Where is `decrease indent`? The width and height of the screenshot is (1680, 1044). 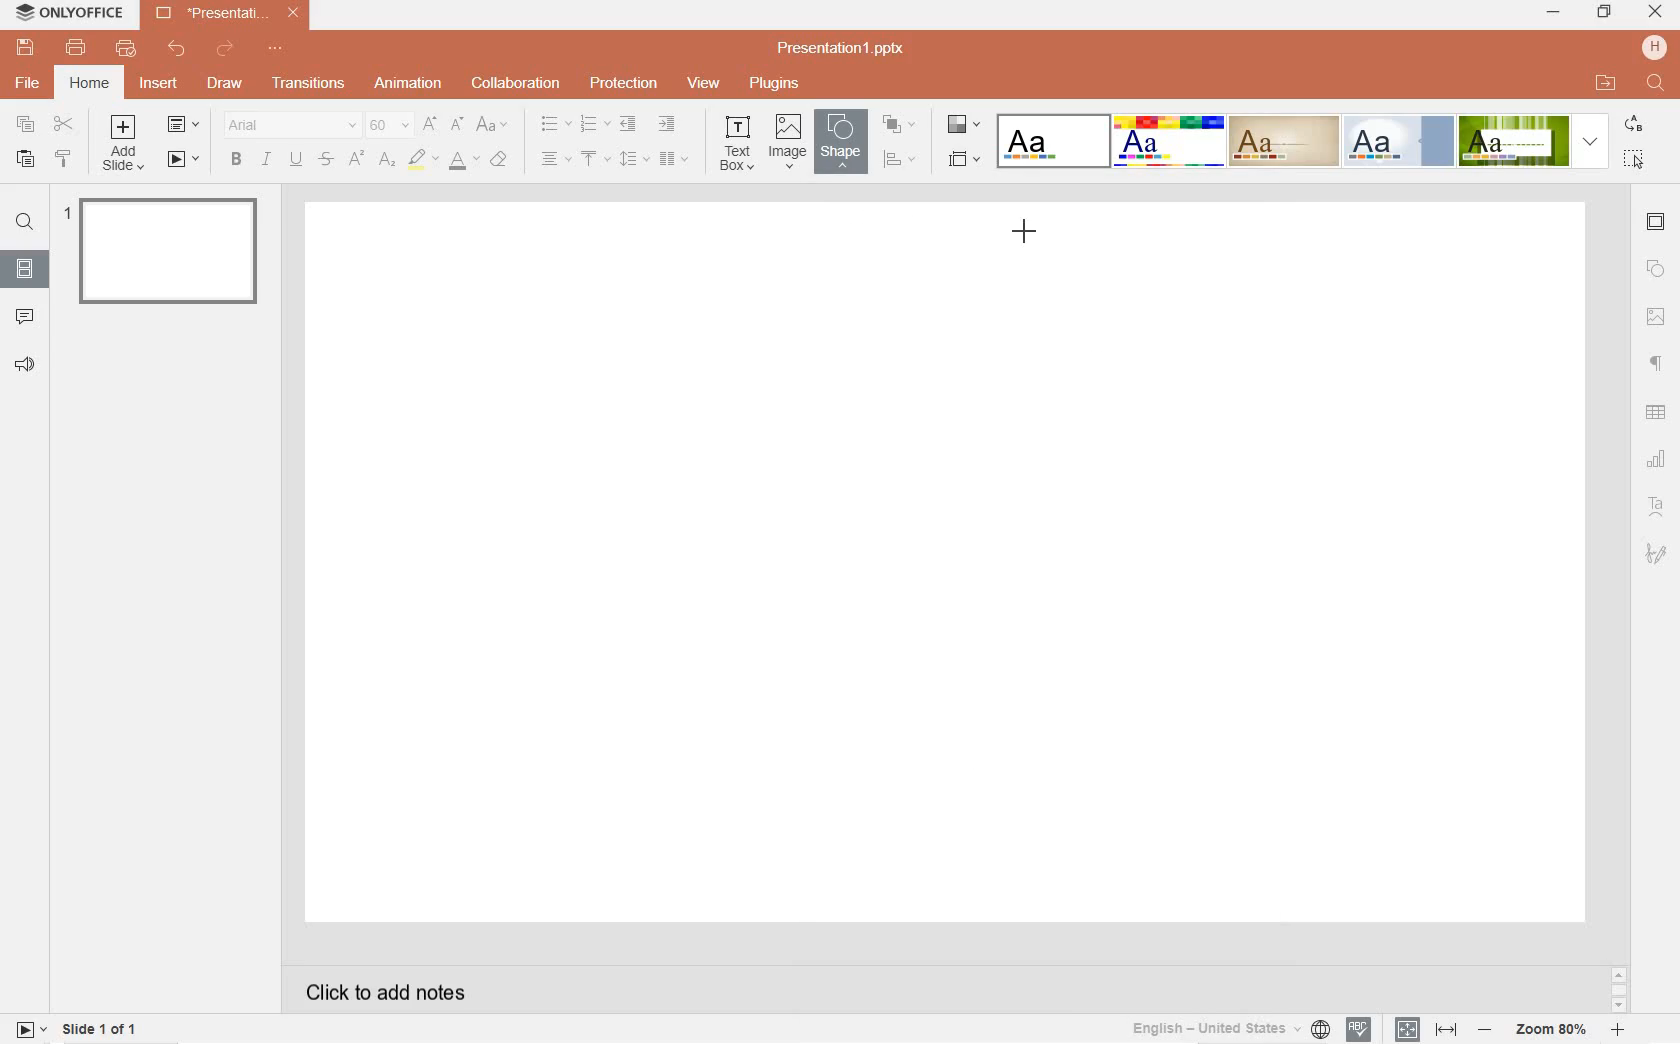 decrease indent is located at coordinates (626, 125).